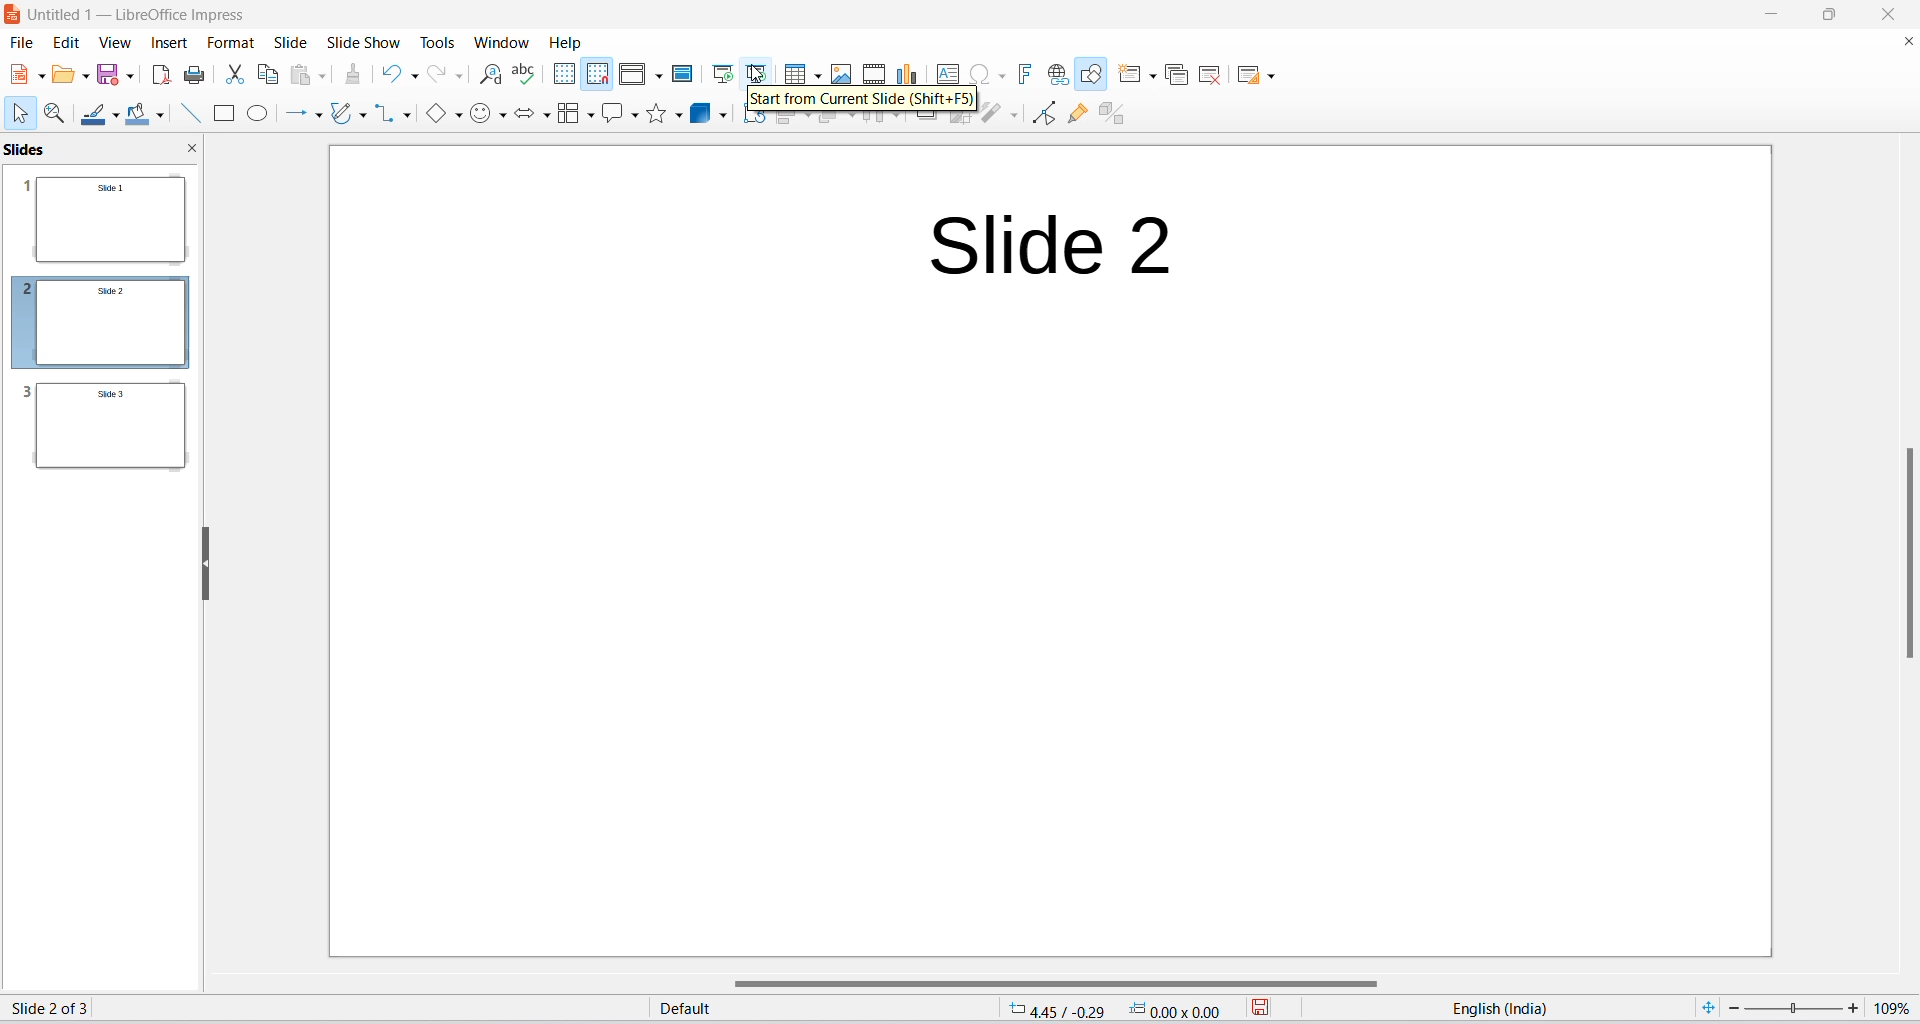  What do you see at coordinates (14, 78) in the screenshot?
I see `new file` at bounding box center [14, 78].